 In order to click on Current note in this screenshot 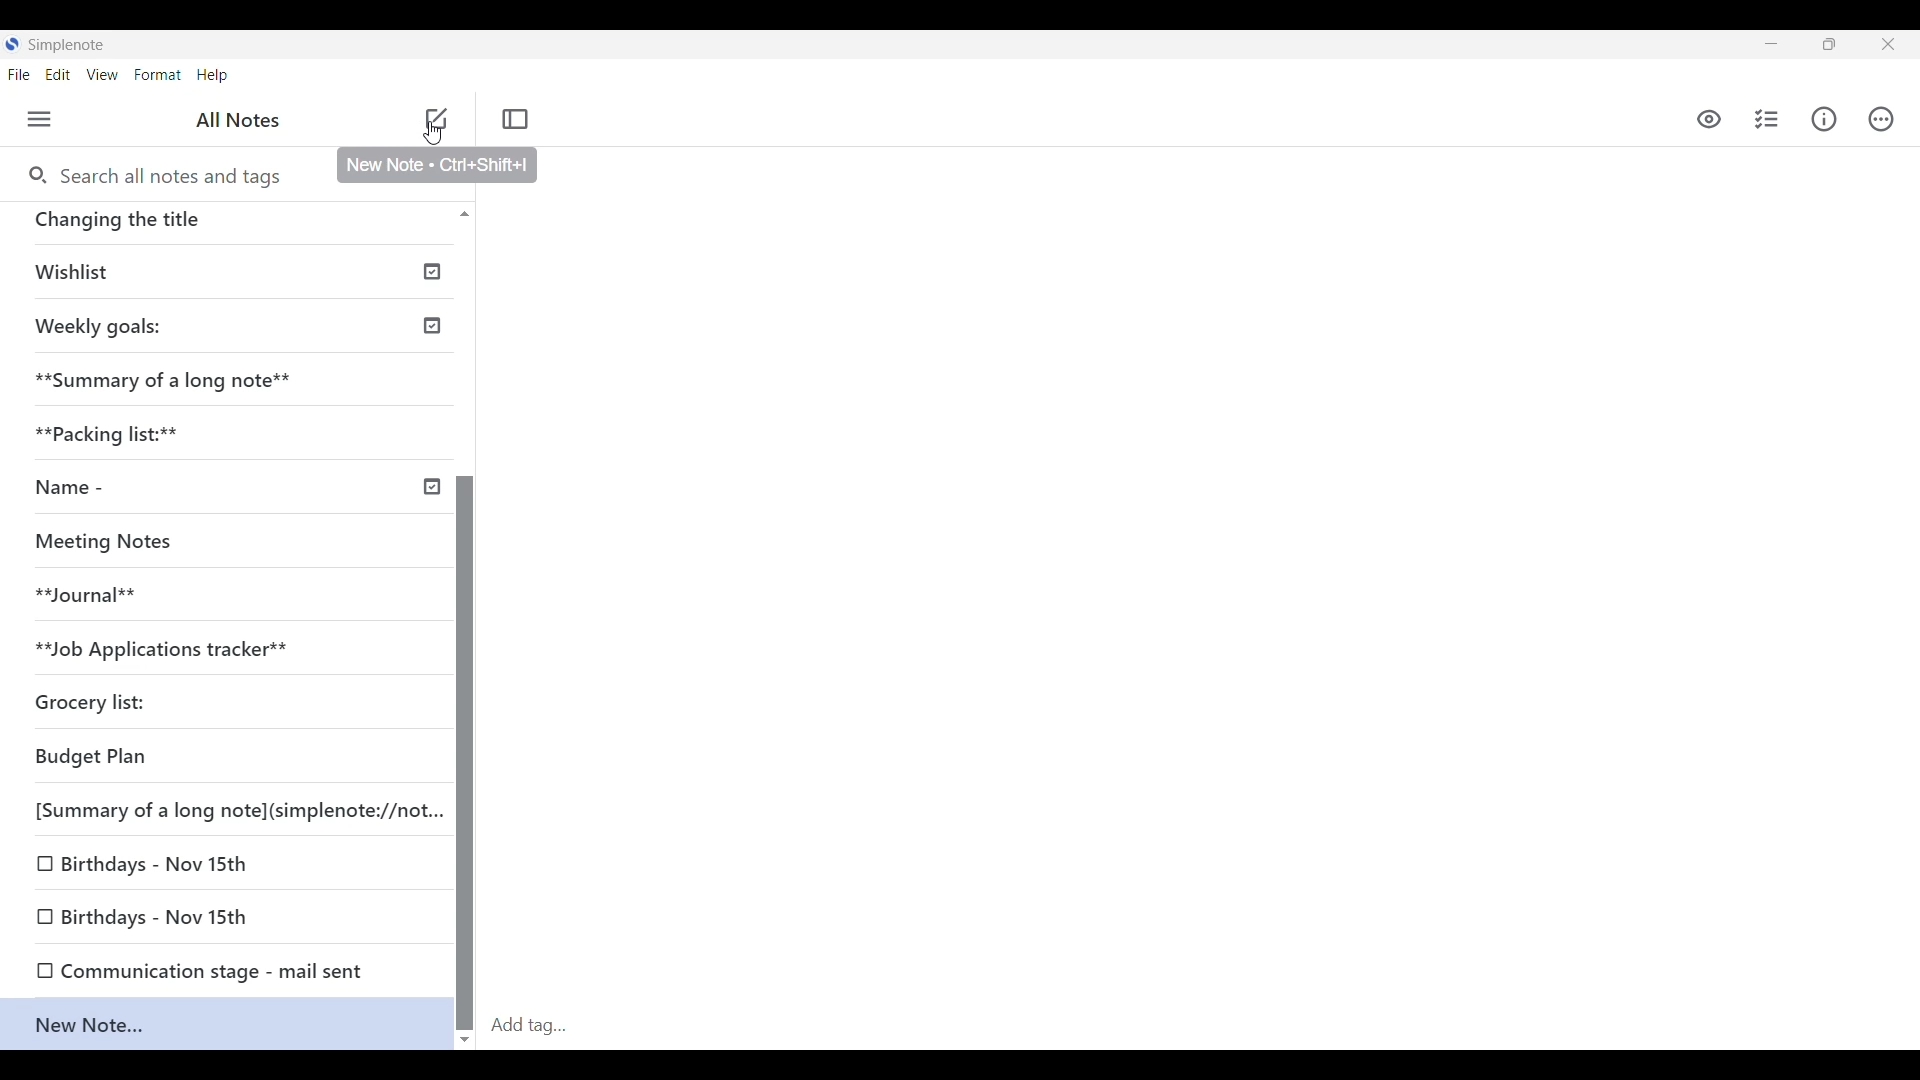, I will do `click(226, 1024)`.